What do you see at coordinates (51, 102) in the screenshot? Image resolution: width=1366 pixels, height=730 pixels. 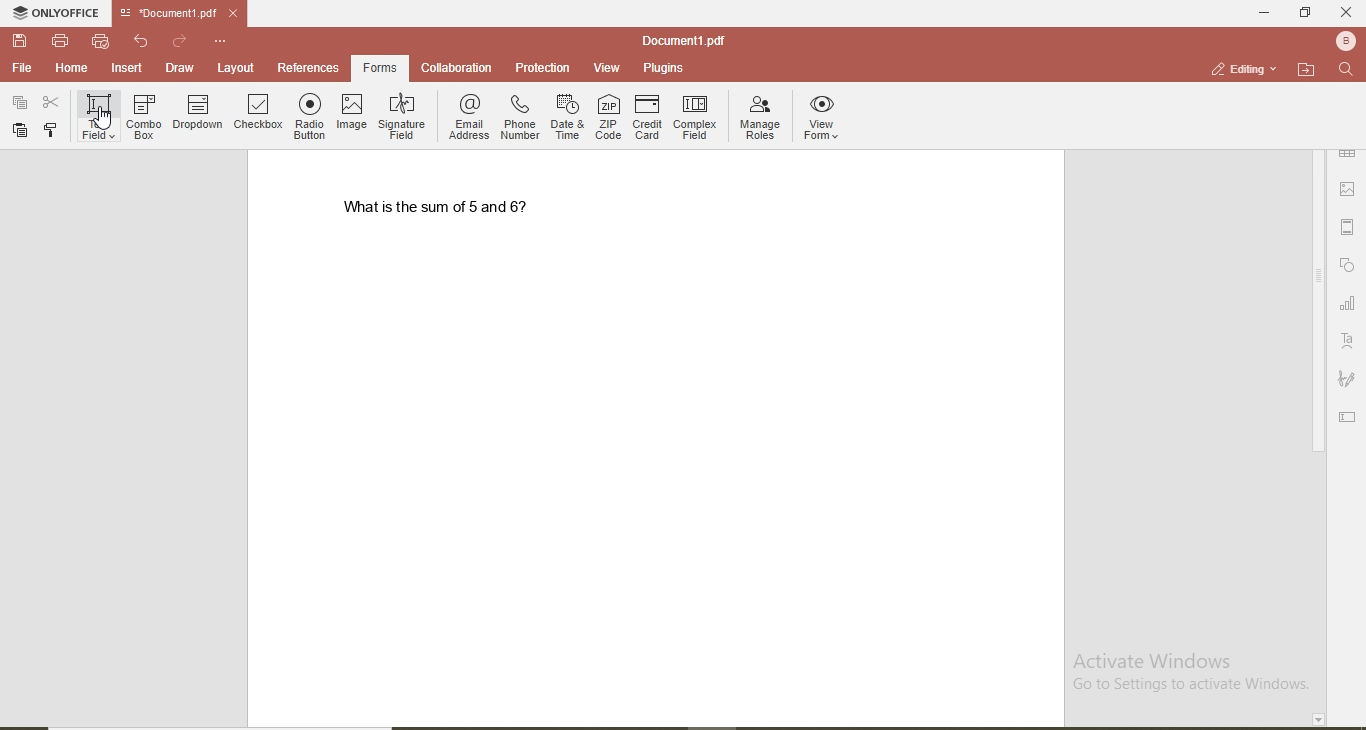 I see `cut` at bounding box center [51, 102].